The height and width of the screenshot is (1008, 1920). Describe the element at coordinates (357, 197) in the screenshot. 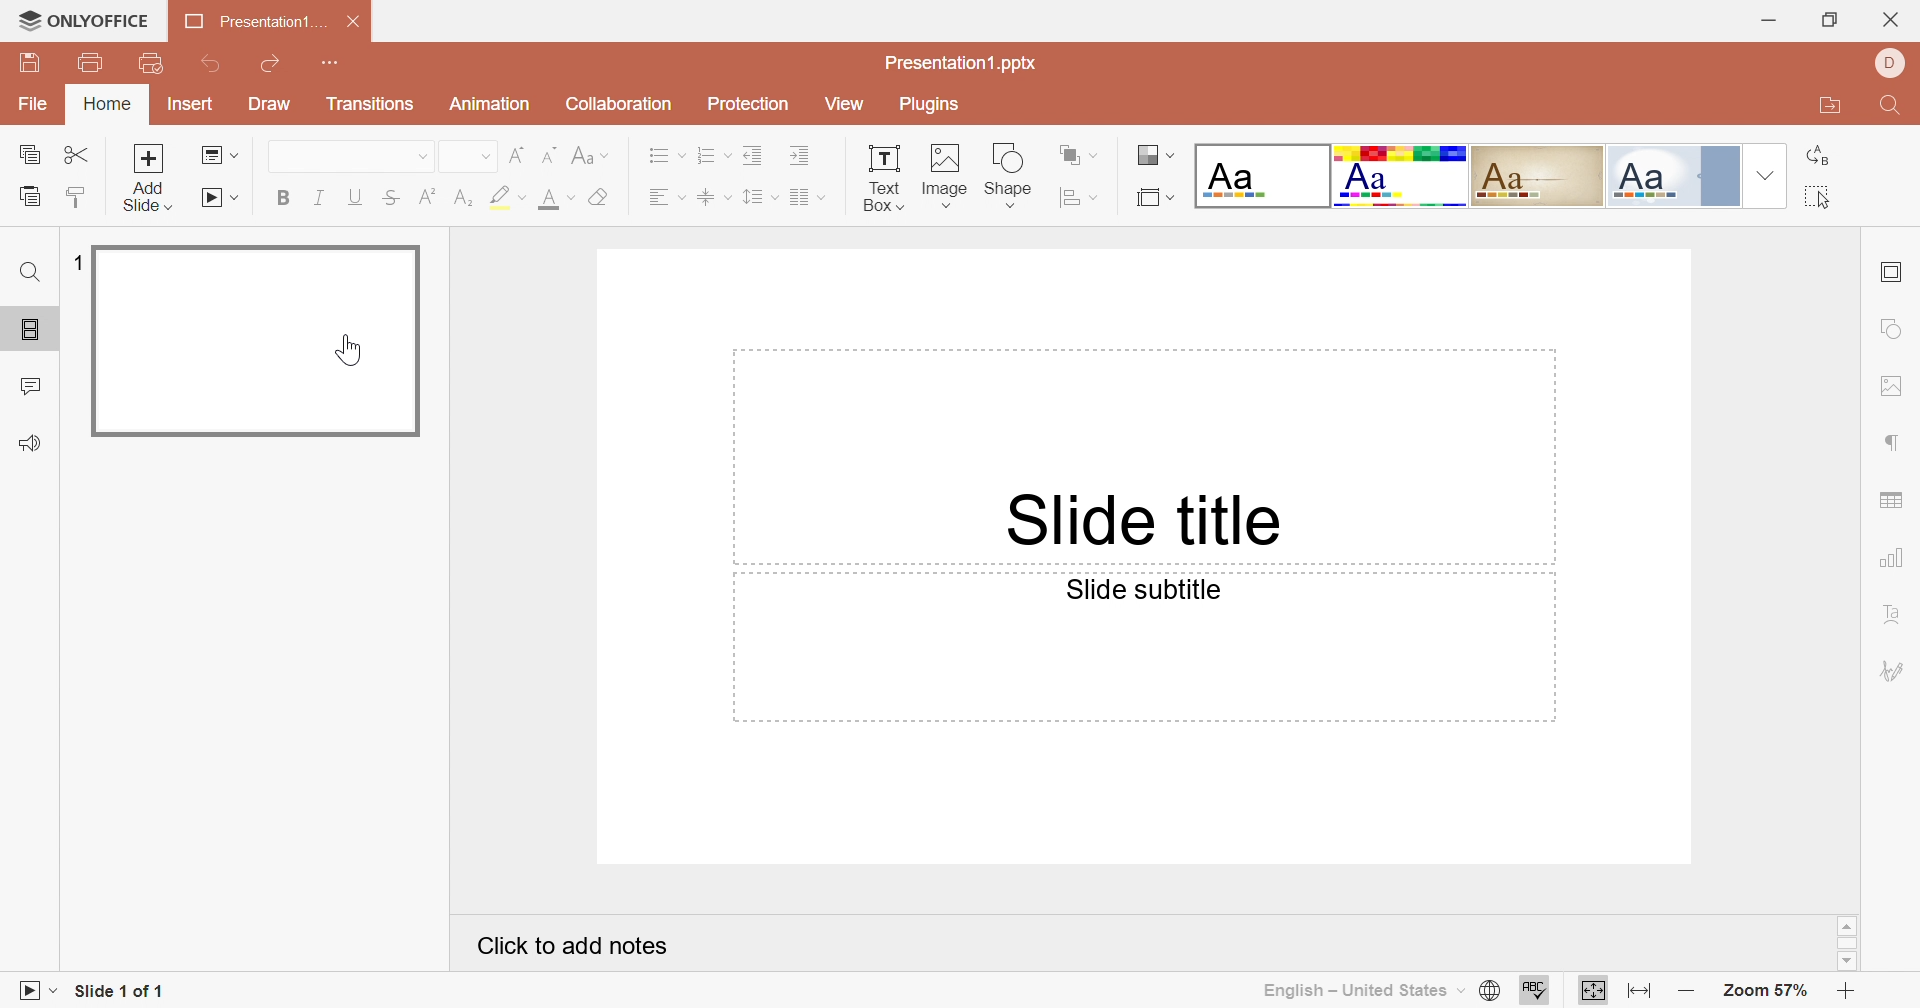

I see `Underline` at that location.